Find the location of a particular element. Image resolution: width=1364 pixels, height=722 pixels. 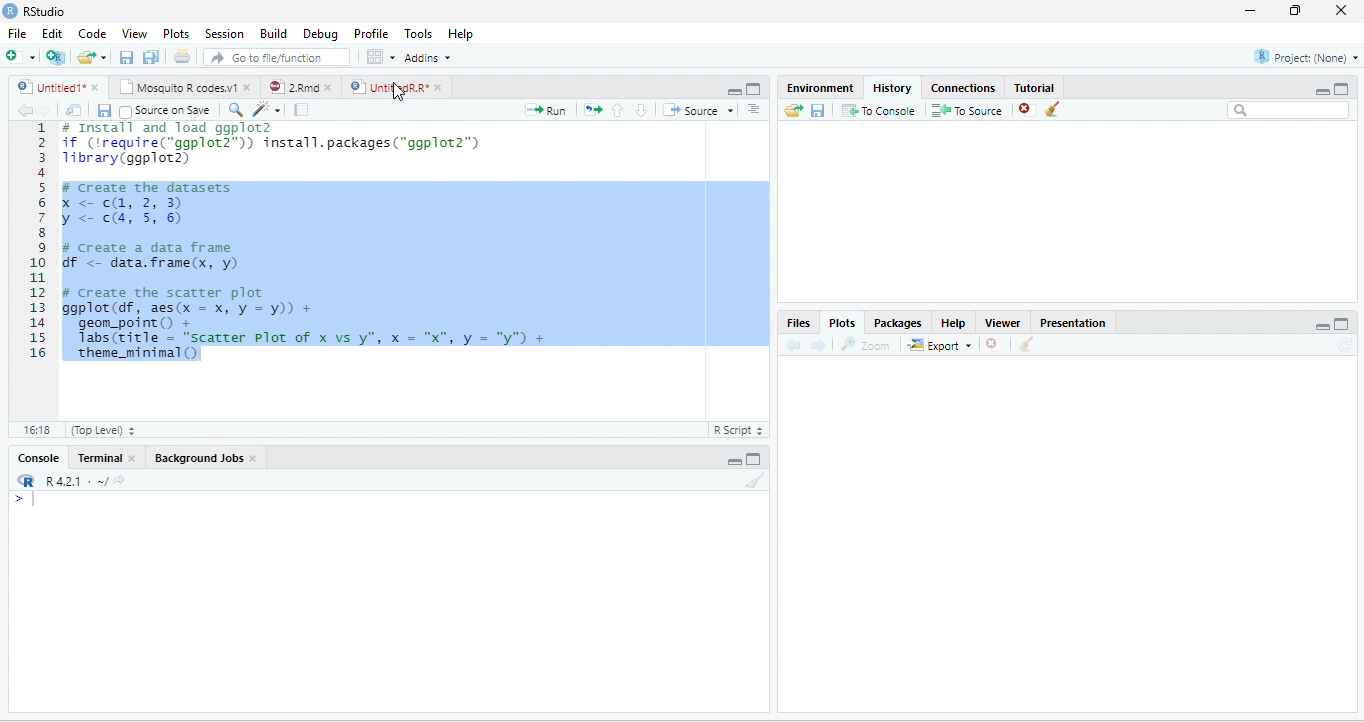

Maximize is located at coordinates (754, 458).